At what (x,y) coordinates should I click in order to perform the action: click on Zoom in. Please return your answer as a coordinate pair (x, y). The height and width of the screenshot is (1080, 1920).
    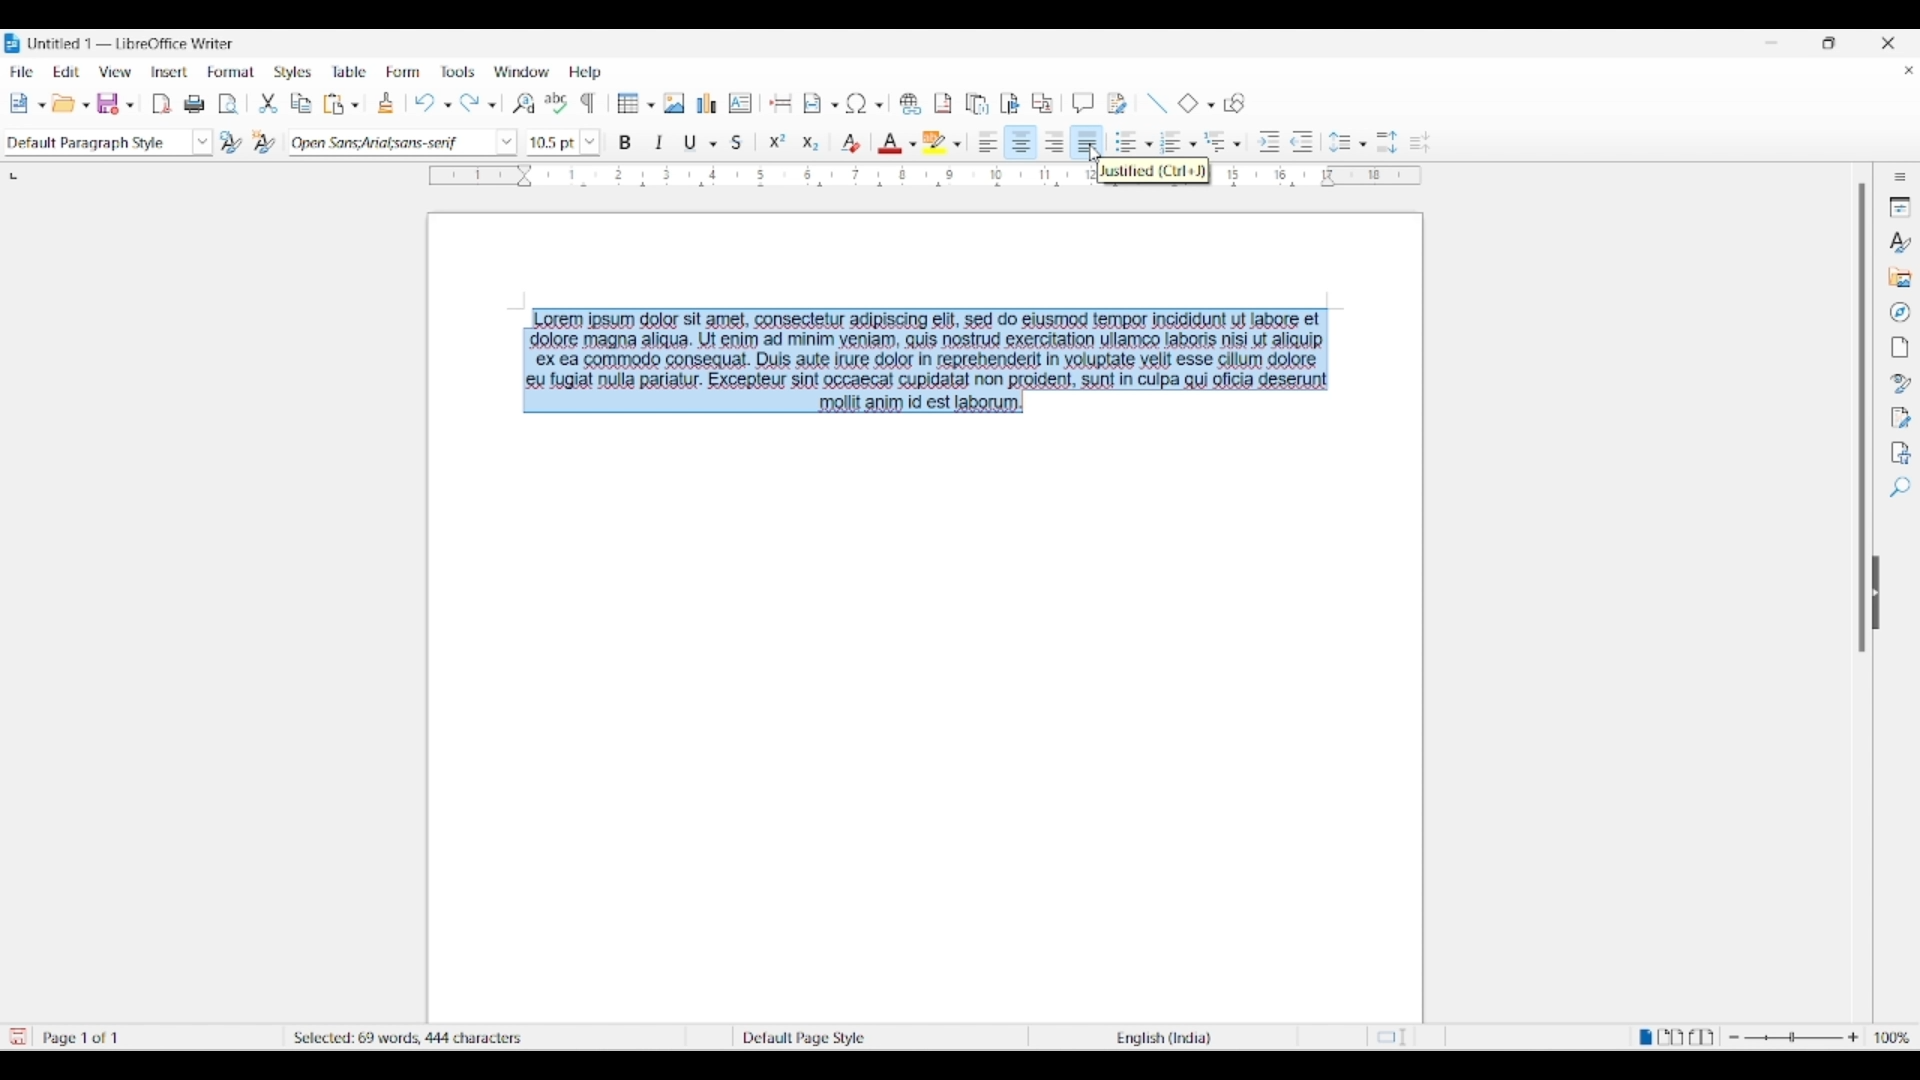
    Looking at the image, I should click on (1853, 1037).